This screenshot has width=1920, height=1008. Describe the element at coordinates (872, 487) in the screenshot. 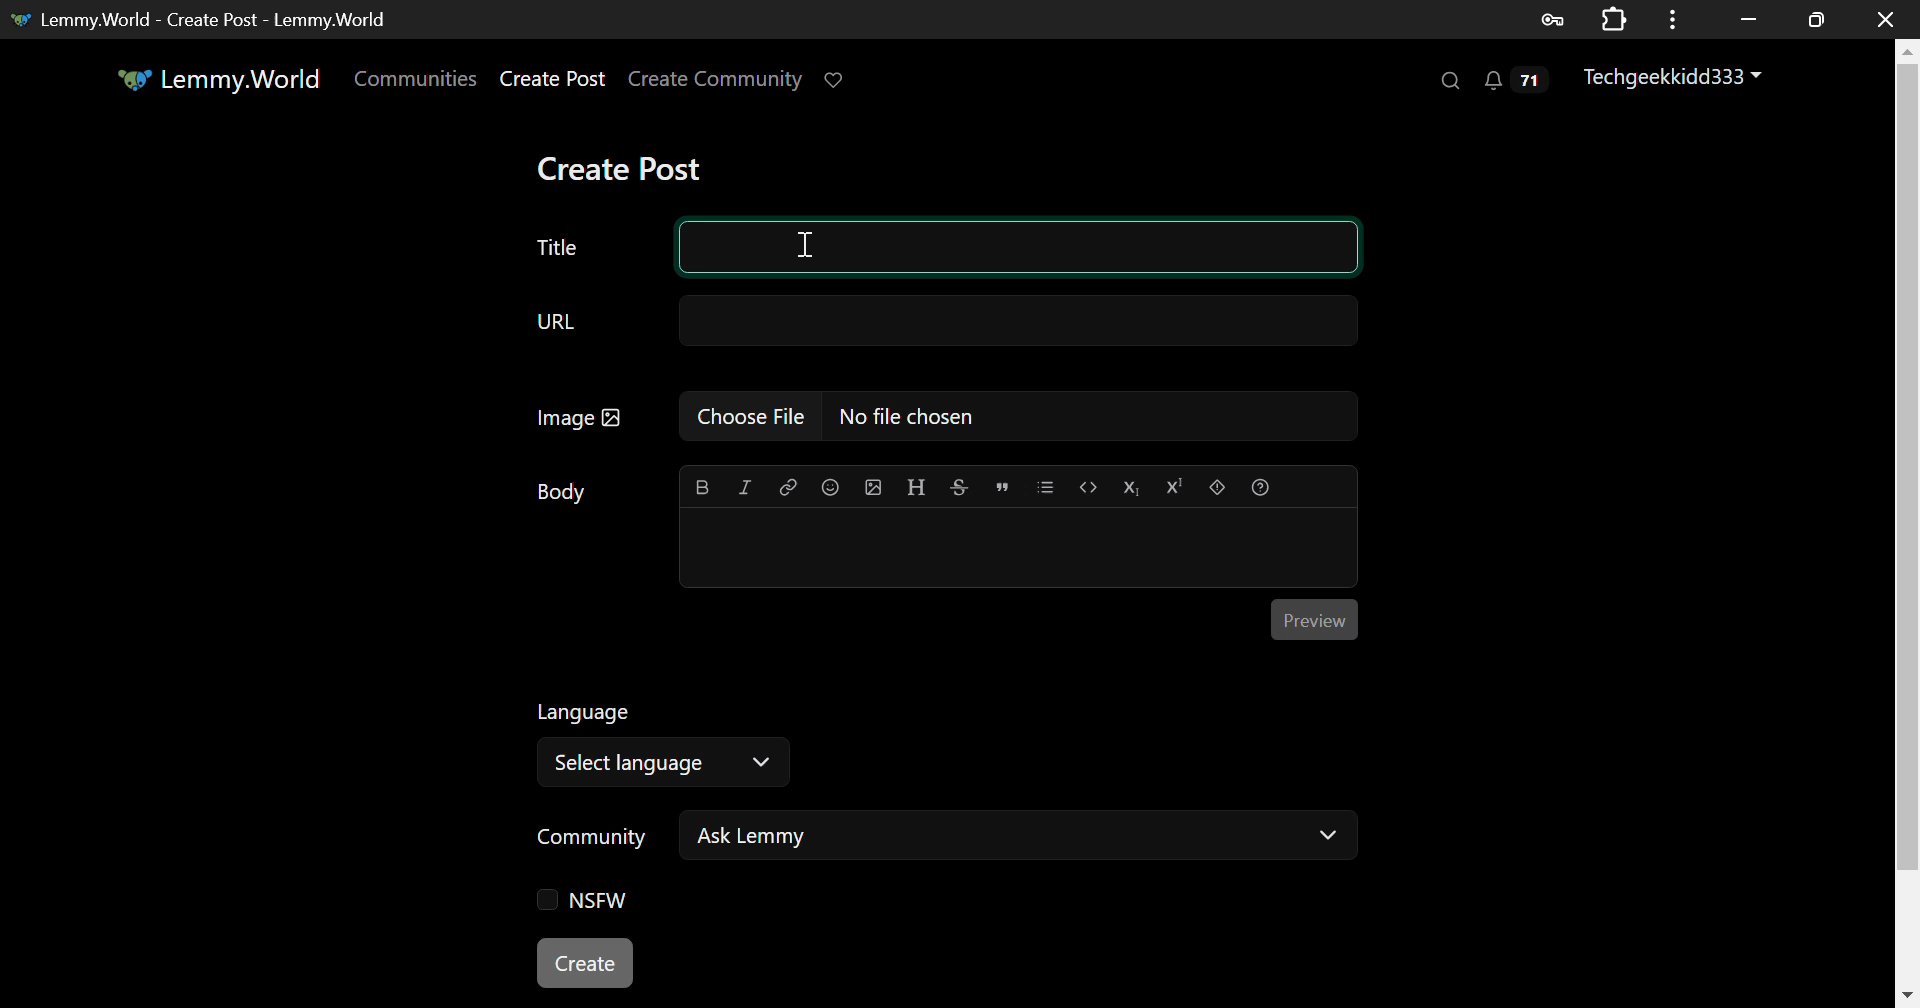

I see `Insert Image` at that location.